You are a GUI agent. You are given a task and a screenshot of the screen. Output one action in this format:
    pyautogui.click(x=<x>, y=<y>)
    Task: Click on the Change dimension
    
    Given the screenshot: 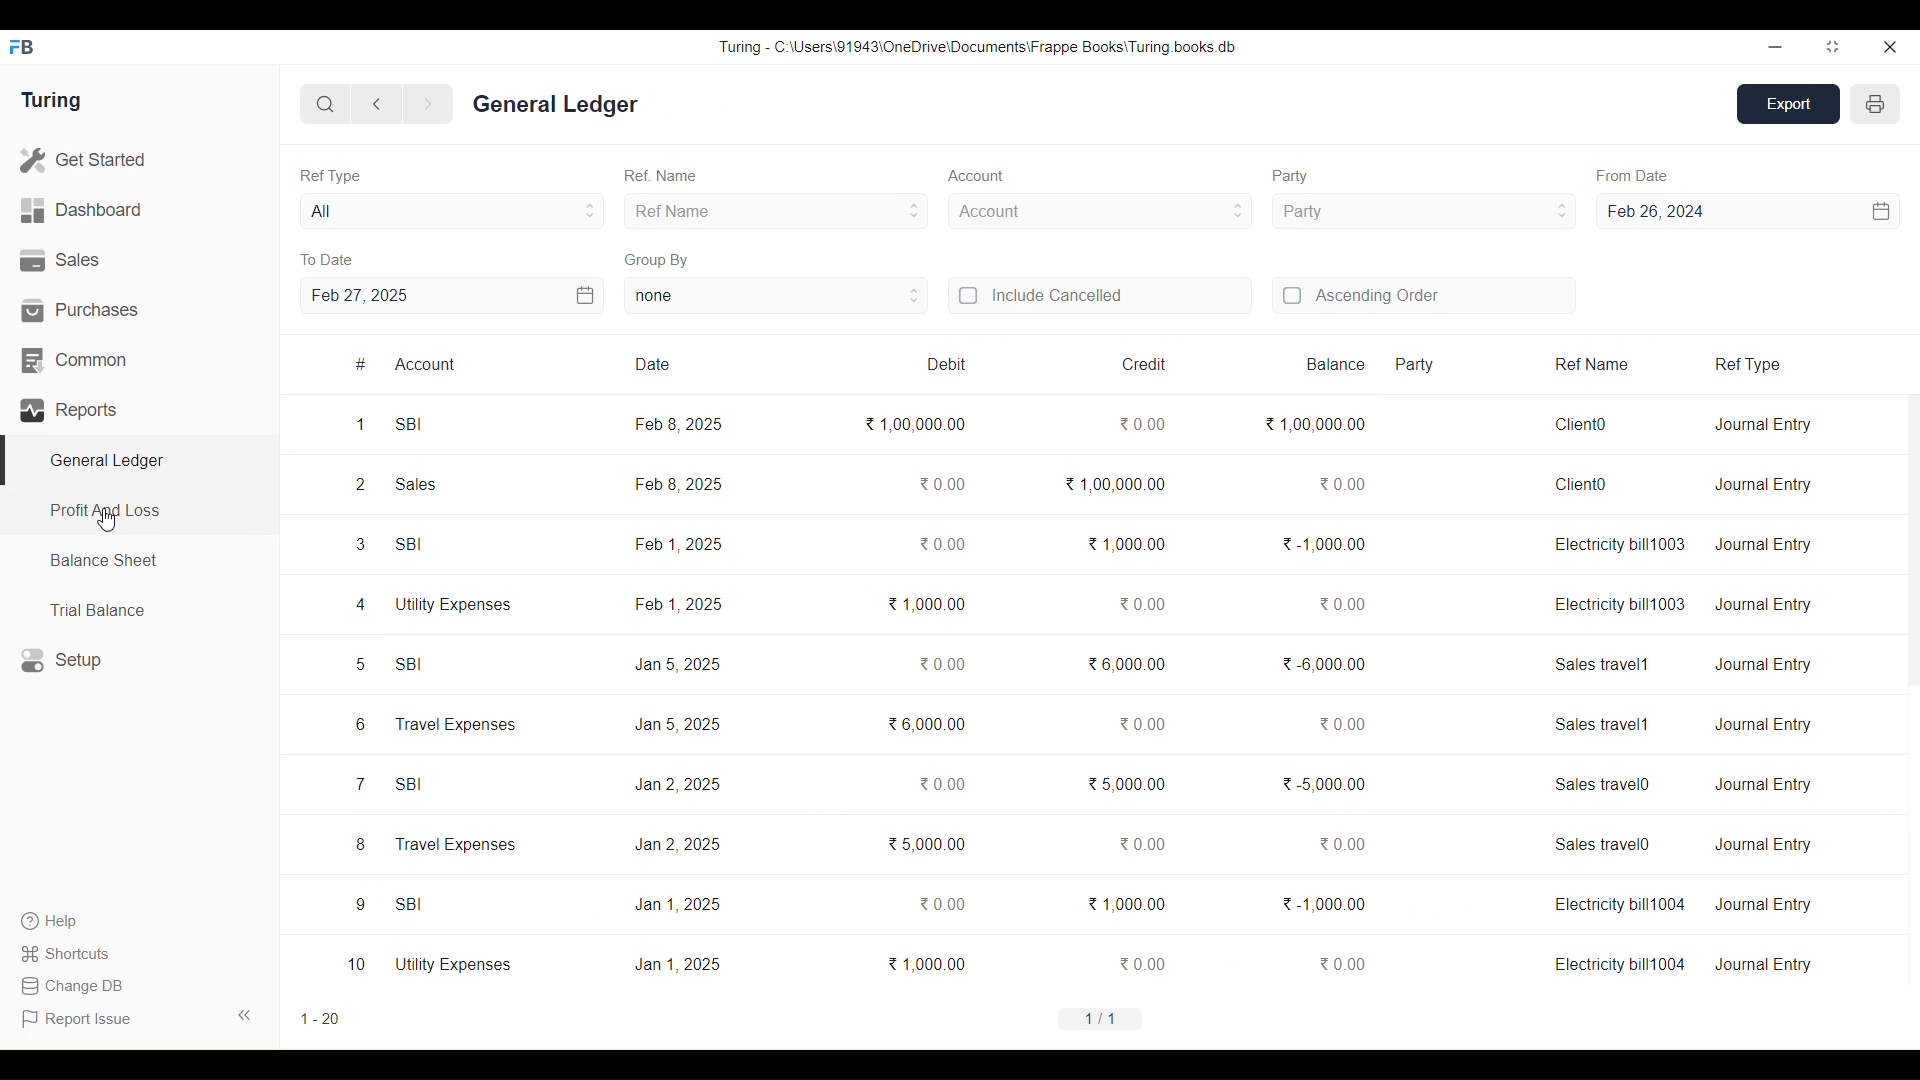 What is the action you would take?
    pyautogui.click(x=1833, y=47)
    